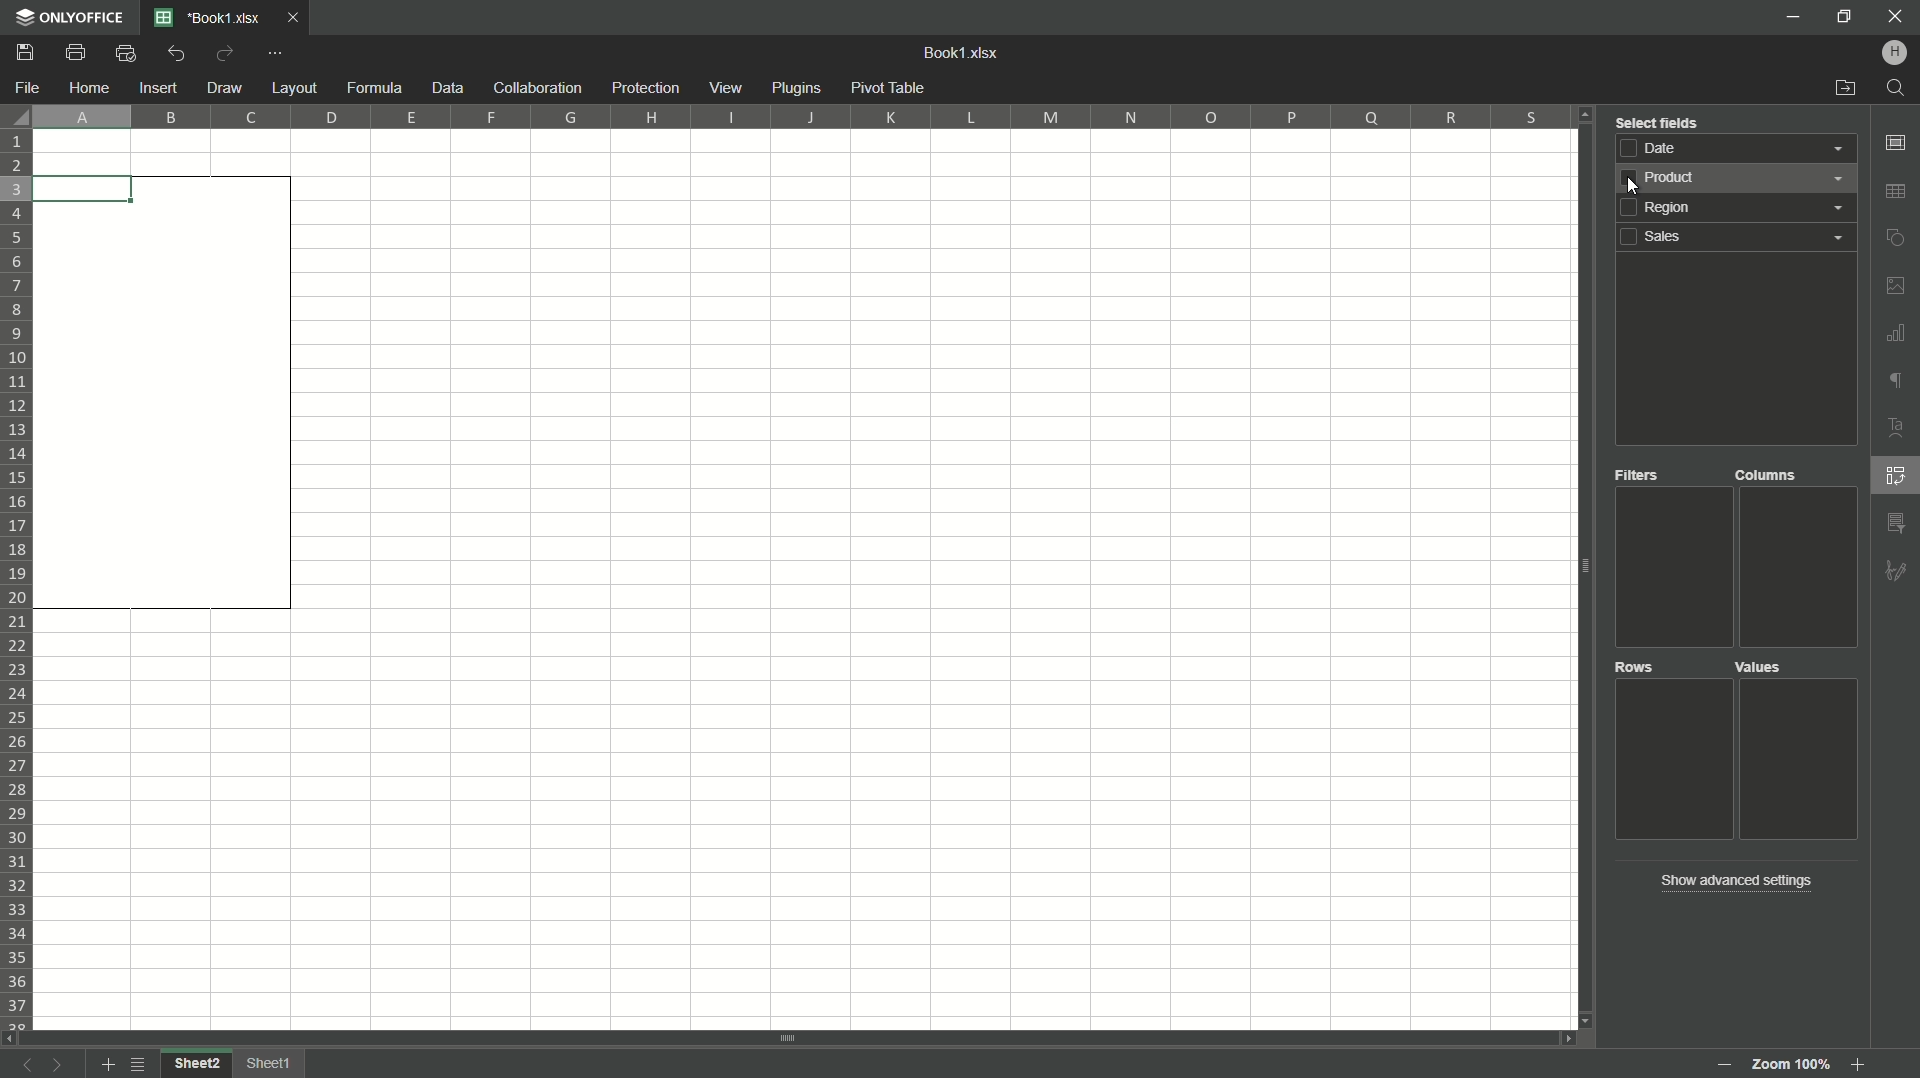 Image resolution: width=1920 pixels, height=1080 pixels. I want to click on save, so click(26, 54).